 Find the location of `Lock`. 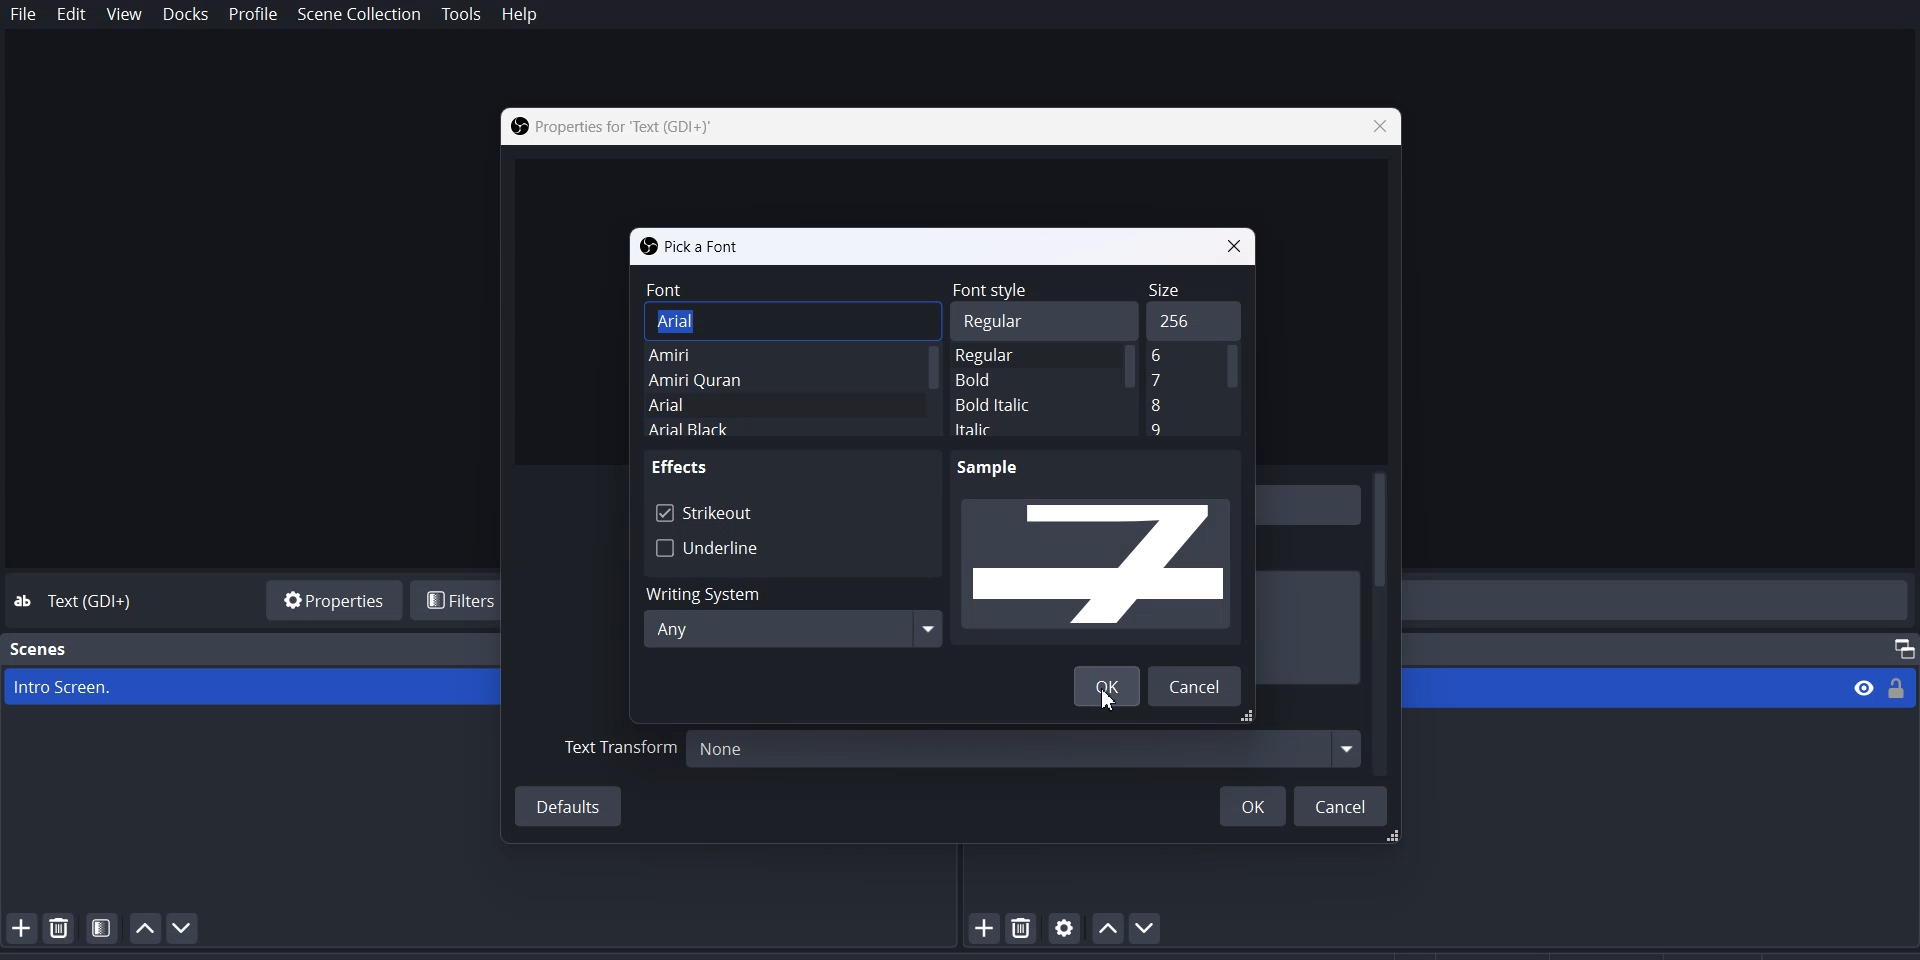

Lock is located at coordinates (1903, 686).